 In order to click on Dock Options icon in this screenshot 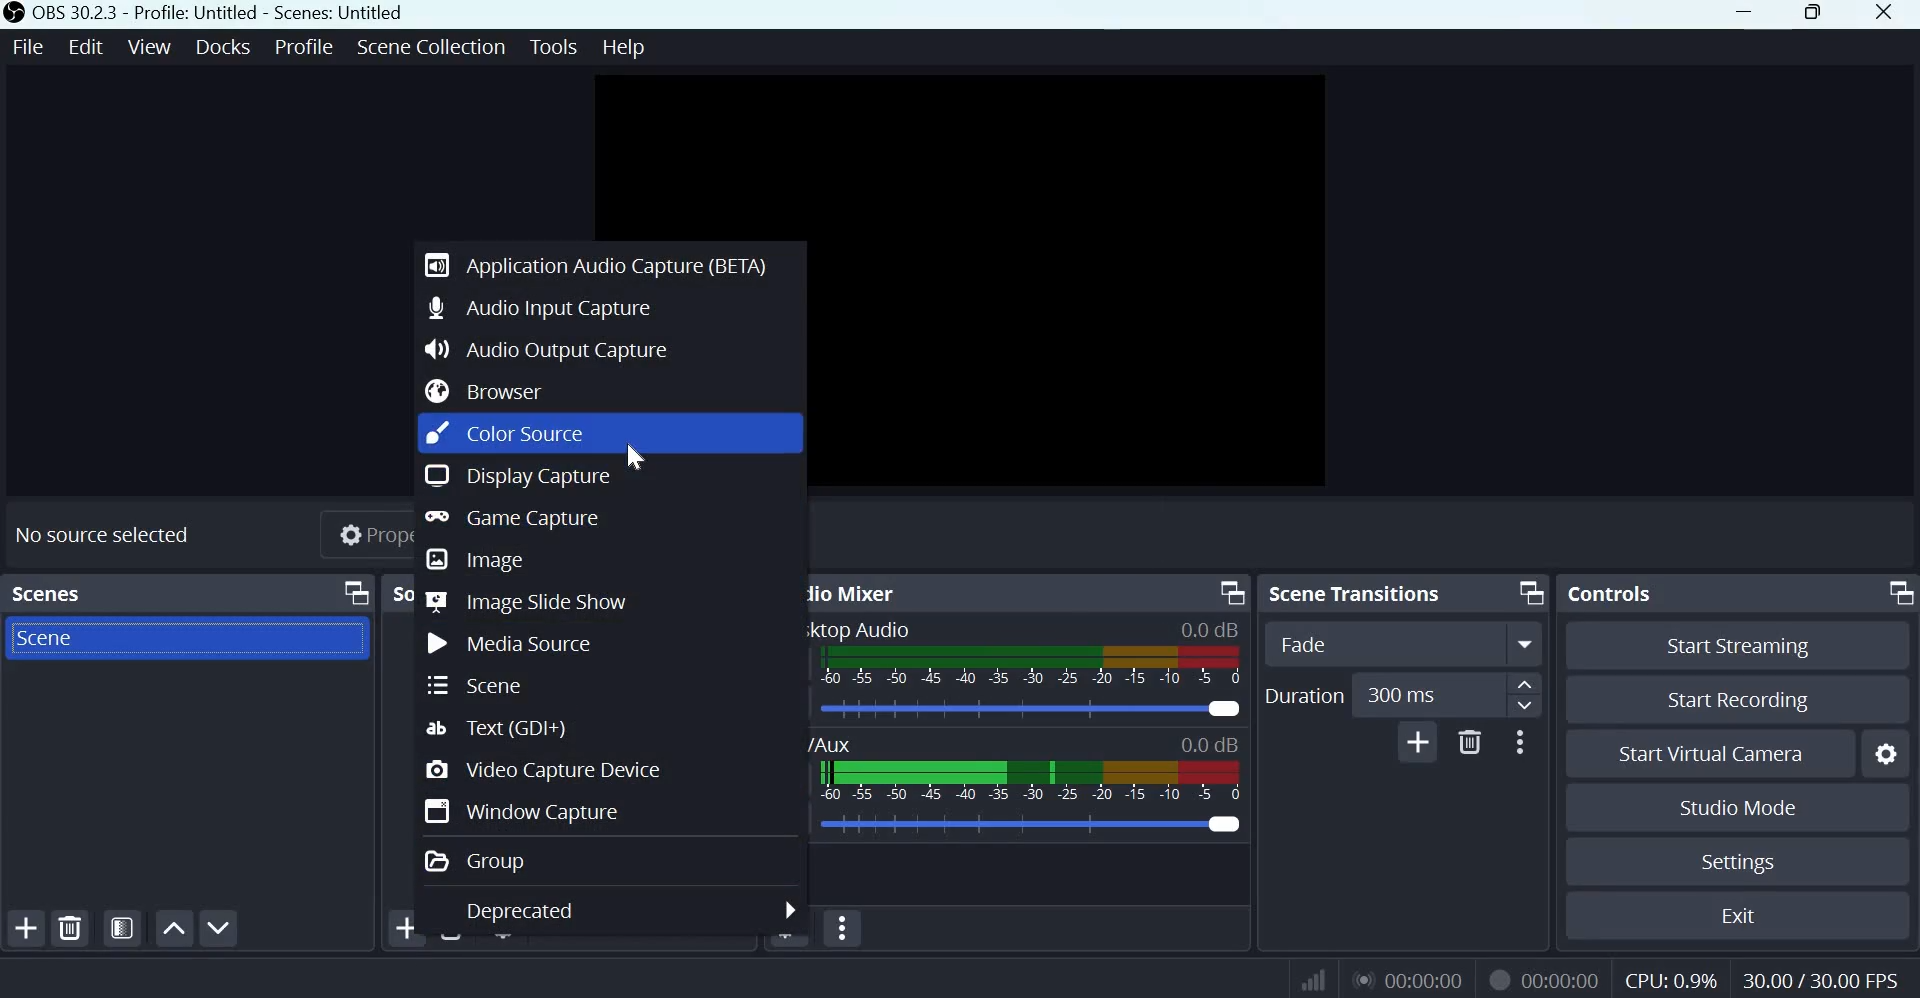, I will do `click(1228, 591)`.